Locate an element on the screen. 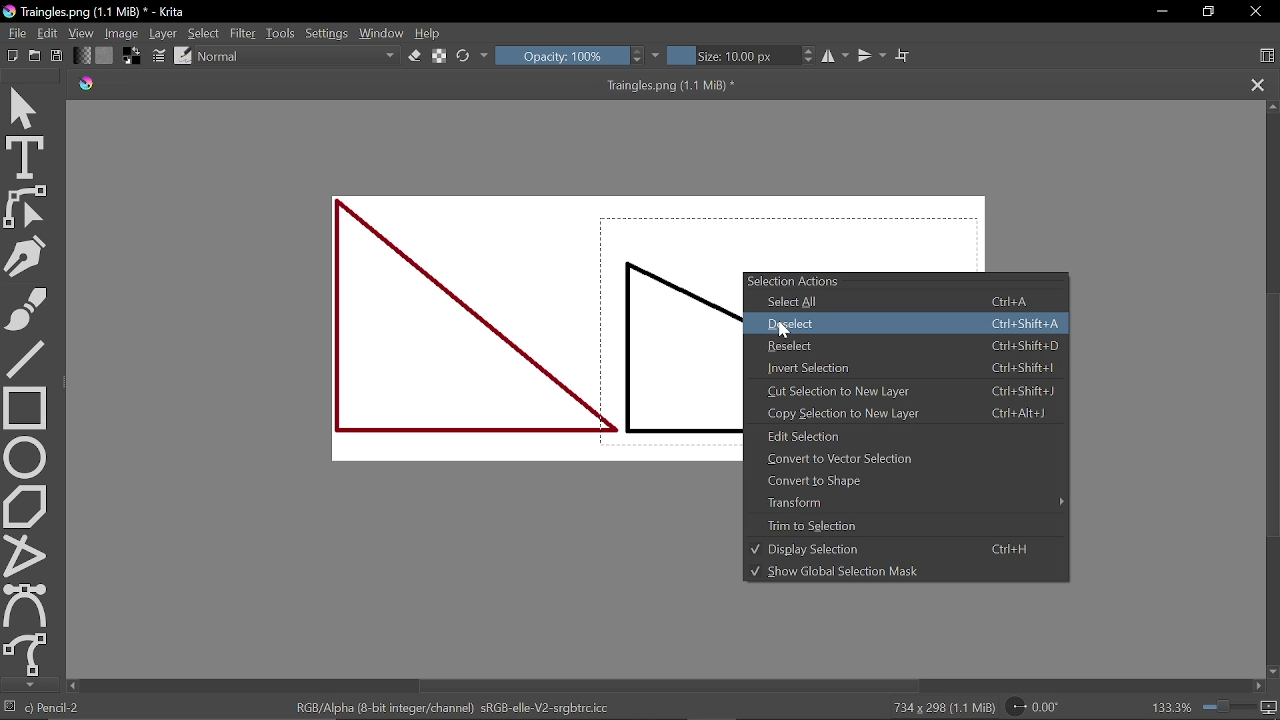 This screenshot has width=1280, height=720. Choose workspace is located at coordinates (1268, 55).